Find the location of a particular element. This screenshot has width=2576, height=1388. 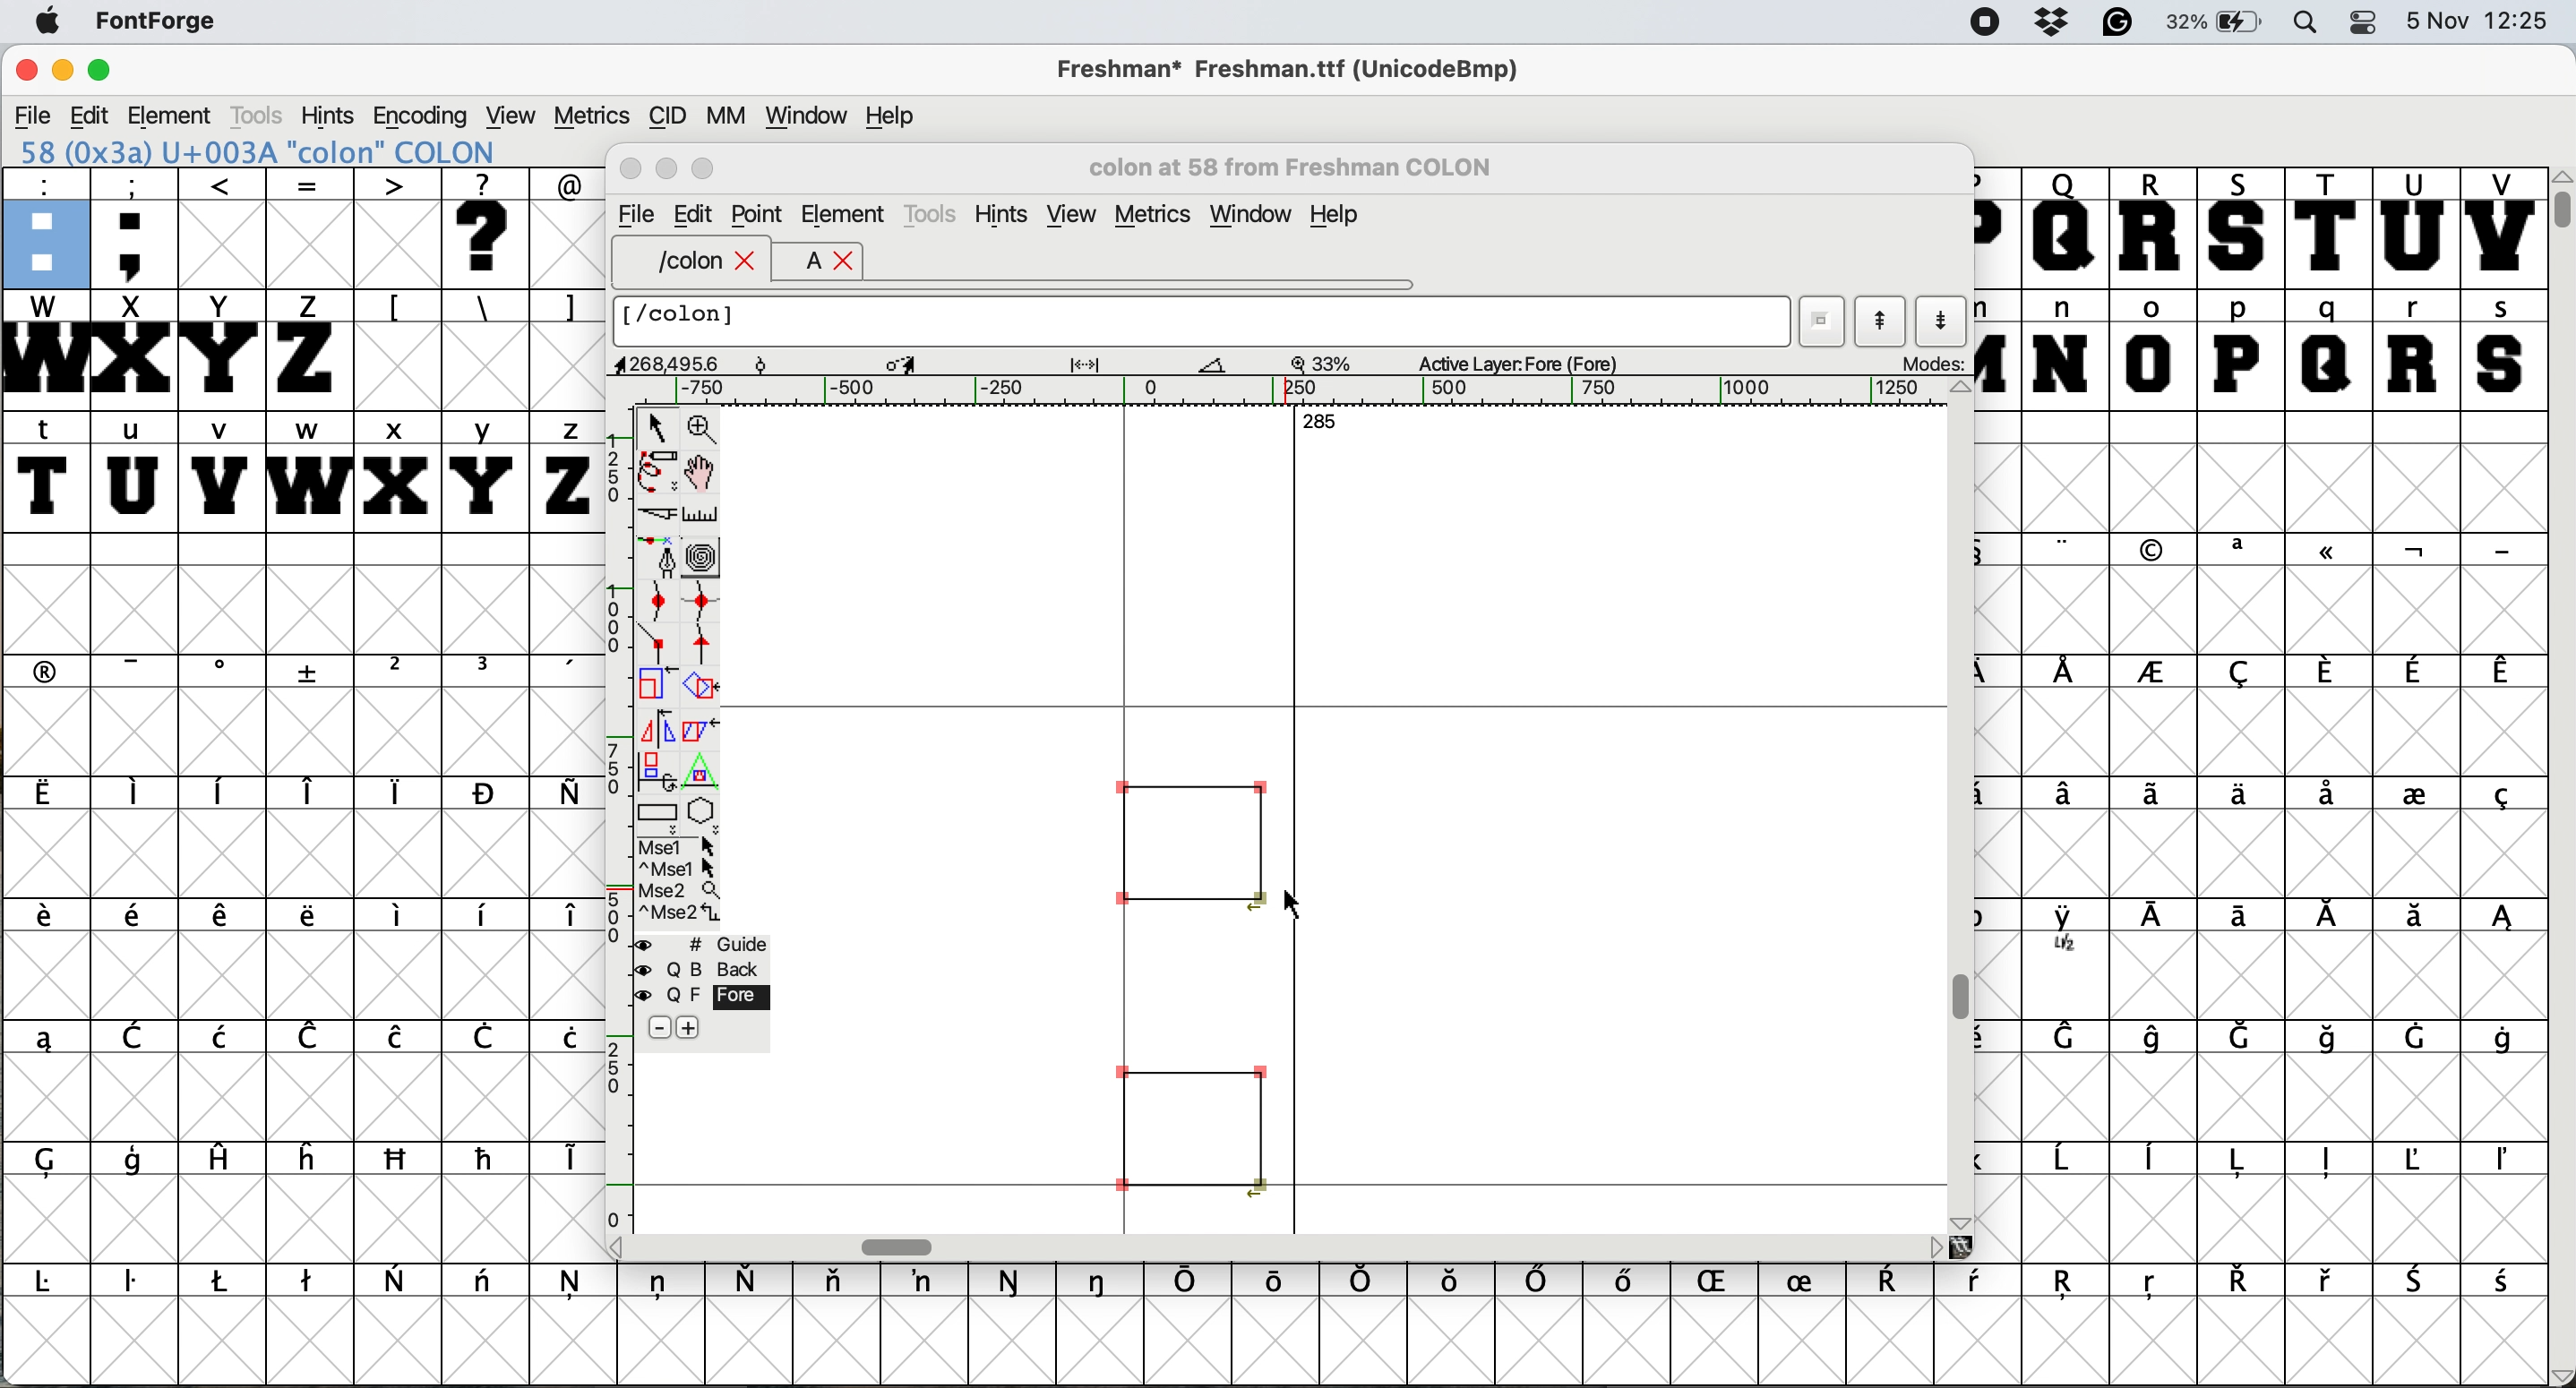

Freshman* Freshman.ttf (UnicodeBmp) is located at coordinates (1298, 68).